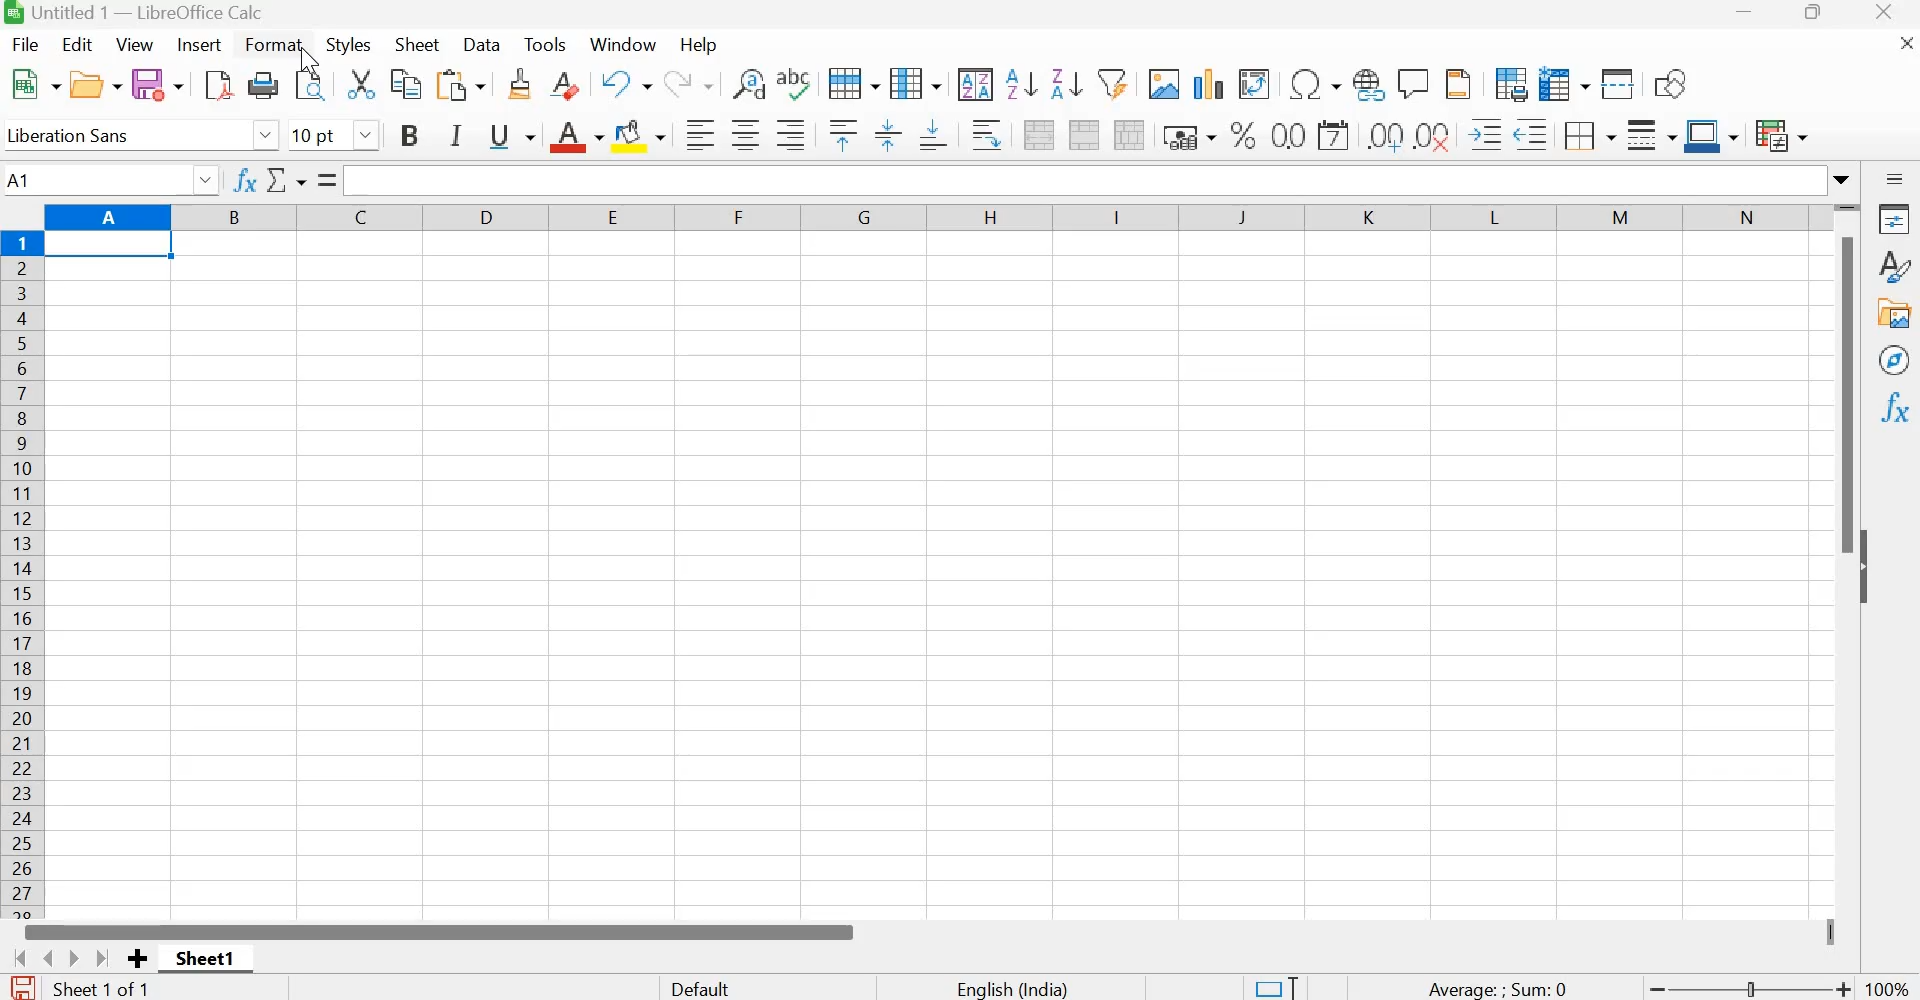 The width and height of the screenshot is (1920, 1000). What do you see at coordinates (22, 986) in the screenshot?
I see `The document has not been modified since the last save` at bounding box center [22, 986].